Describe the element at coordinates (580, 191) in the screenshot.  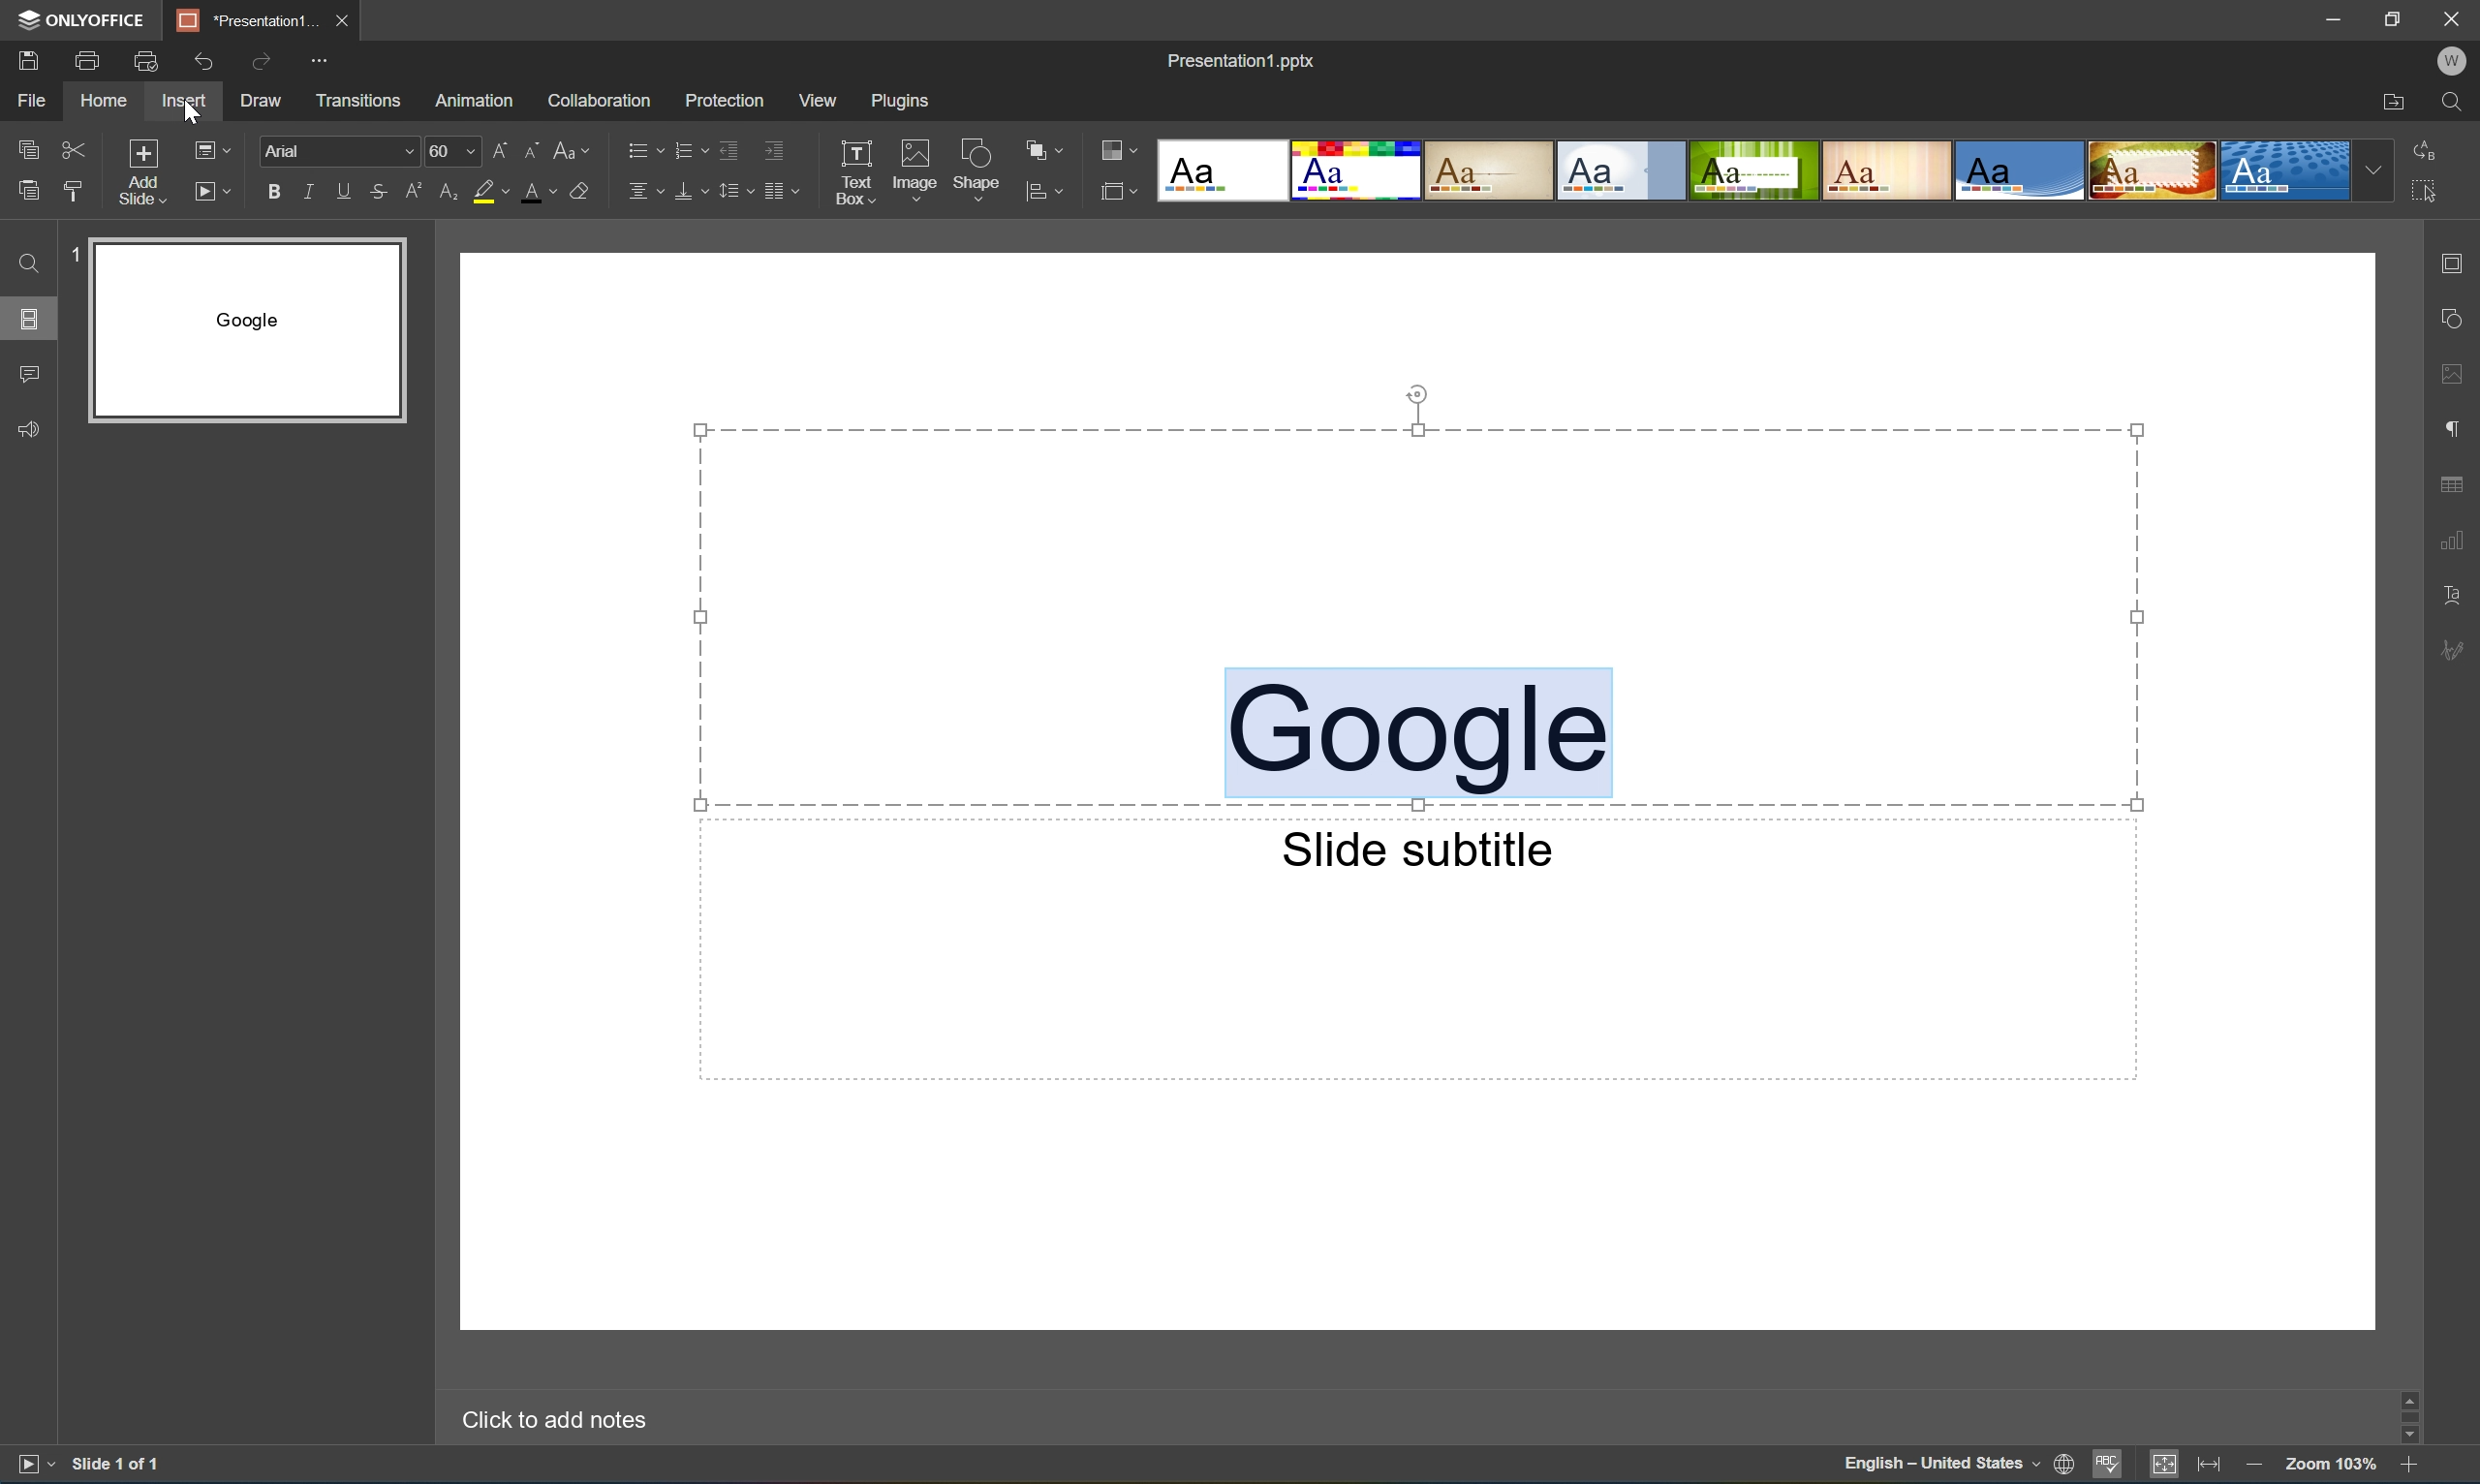
I see `Clear style` at that location.